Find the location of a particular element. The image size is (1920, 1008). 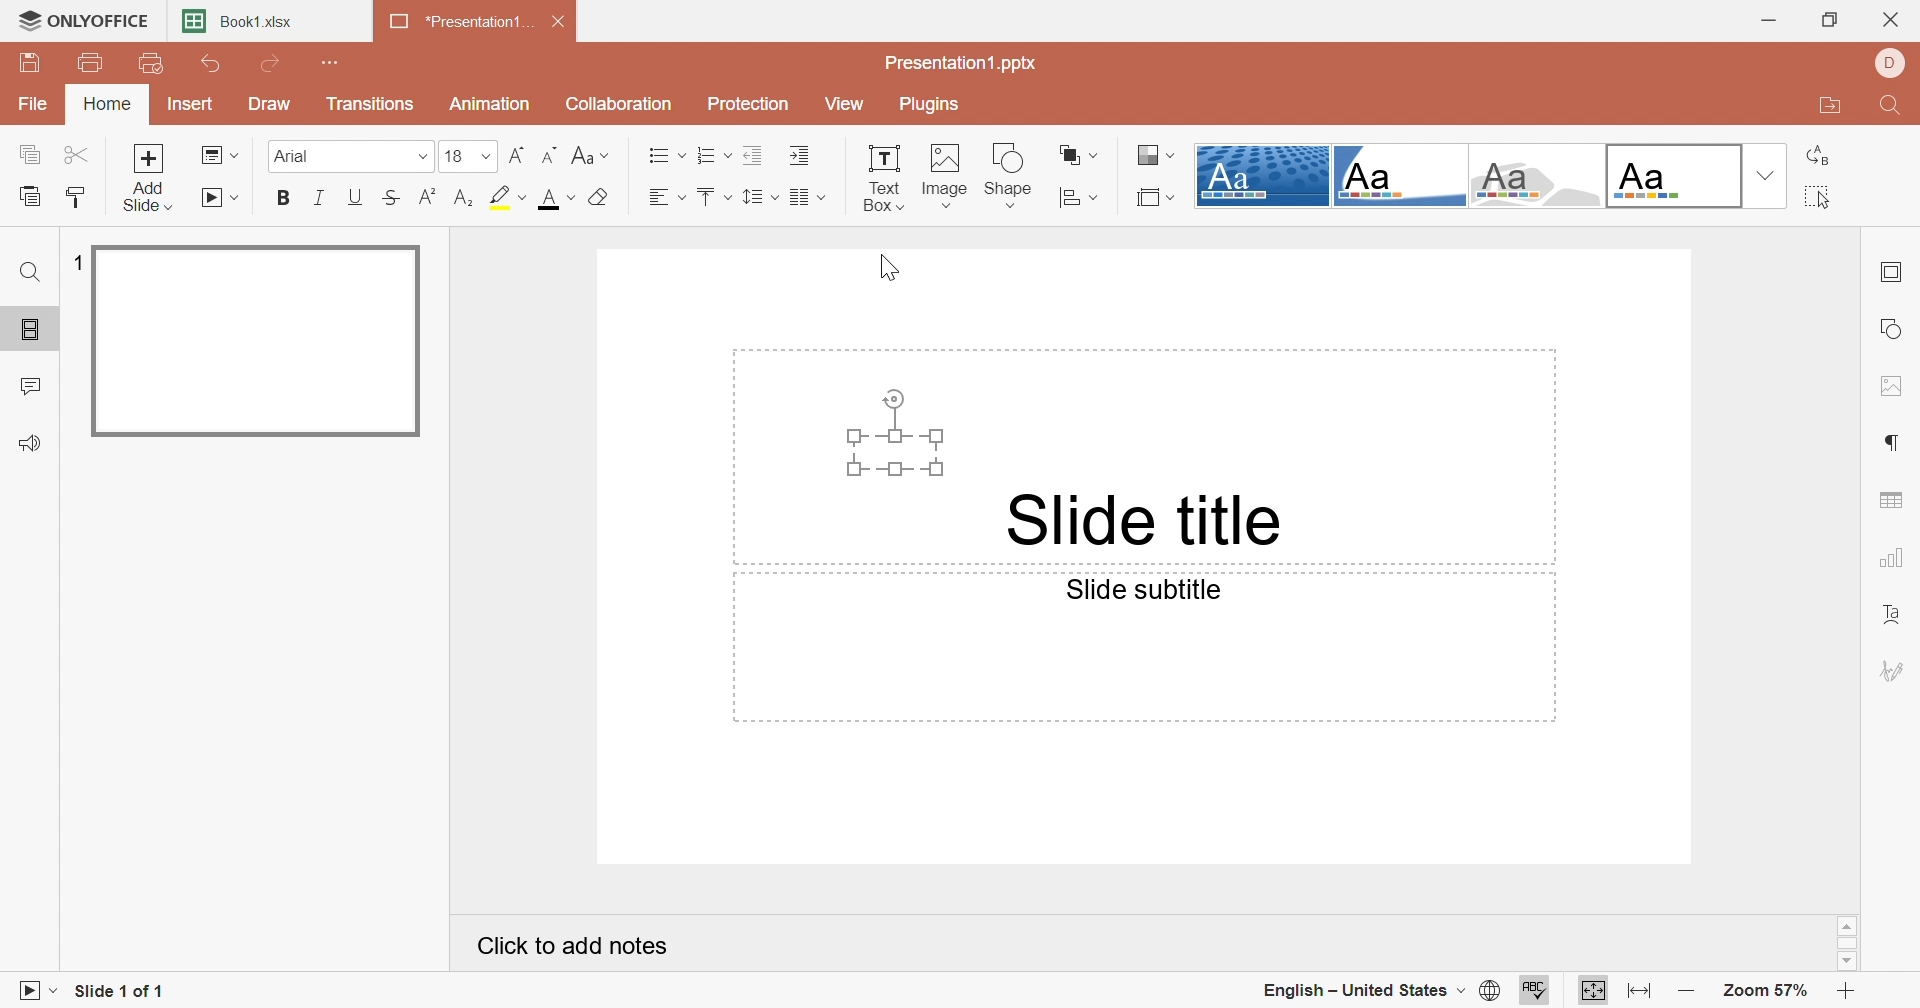

Image is located at coordinates (947, 160).